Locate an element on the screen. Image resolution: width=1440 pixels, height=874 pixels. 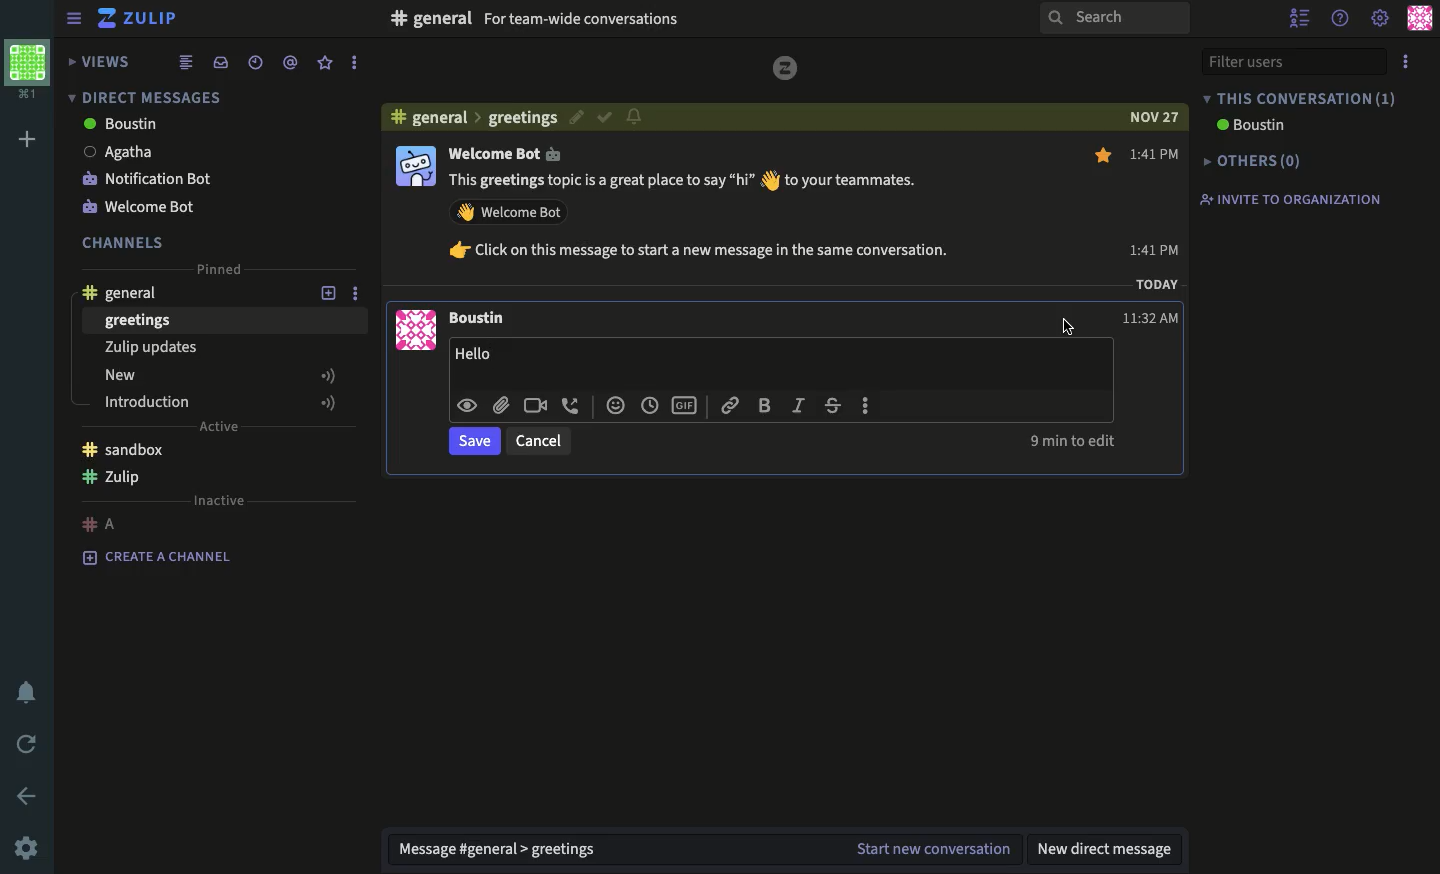
invite to organization is located at coordinates (1292, 198).